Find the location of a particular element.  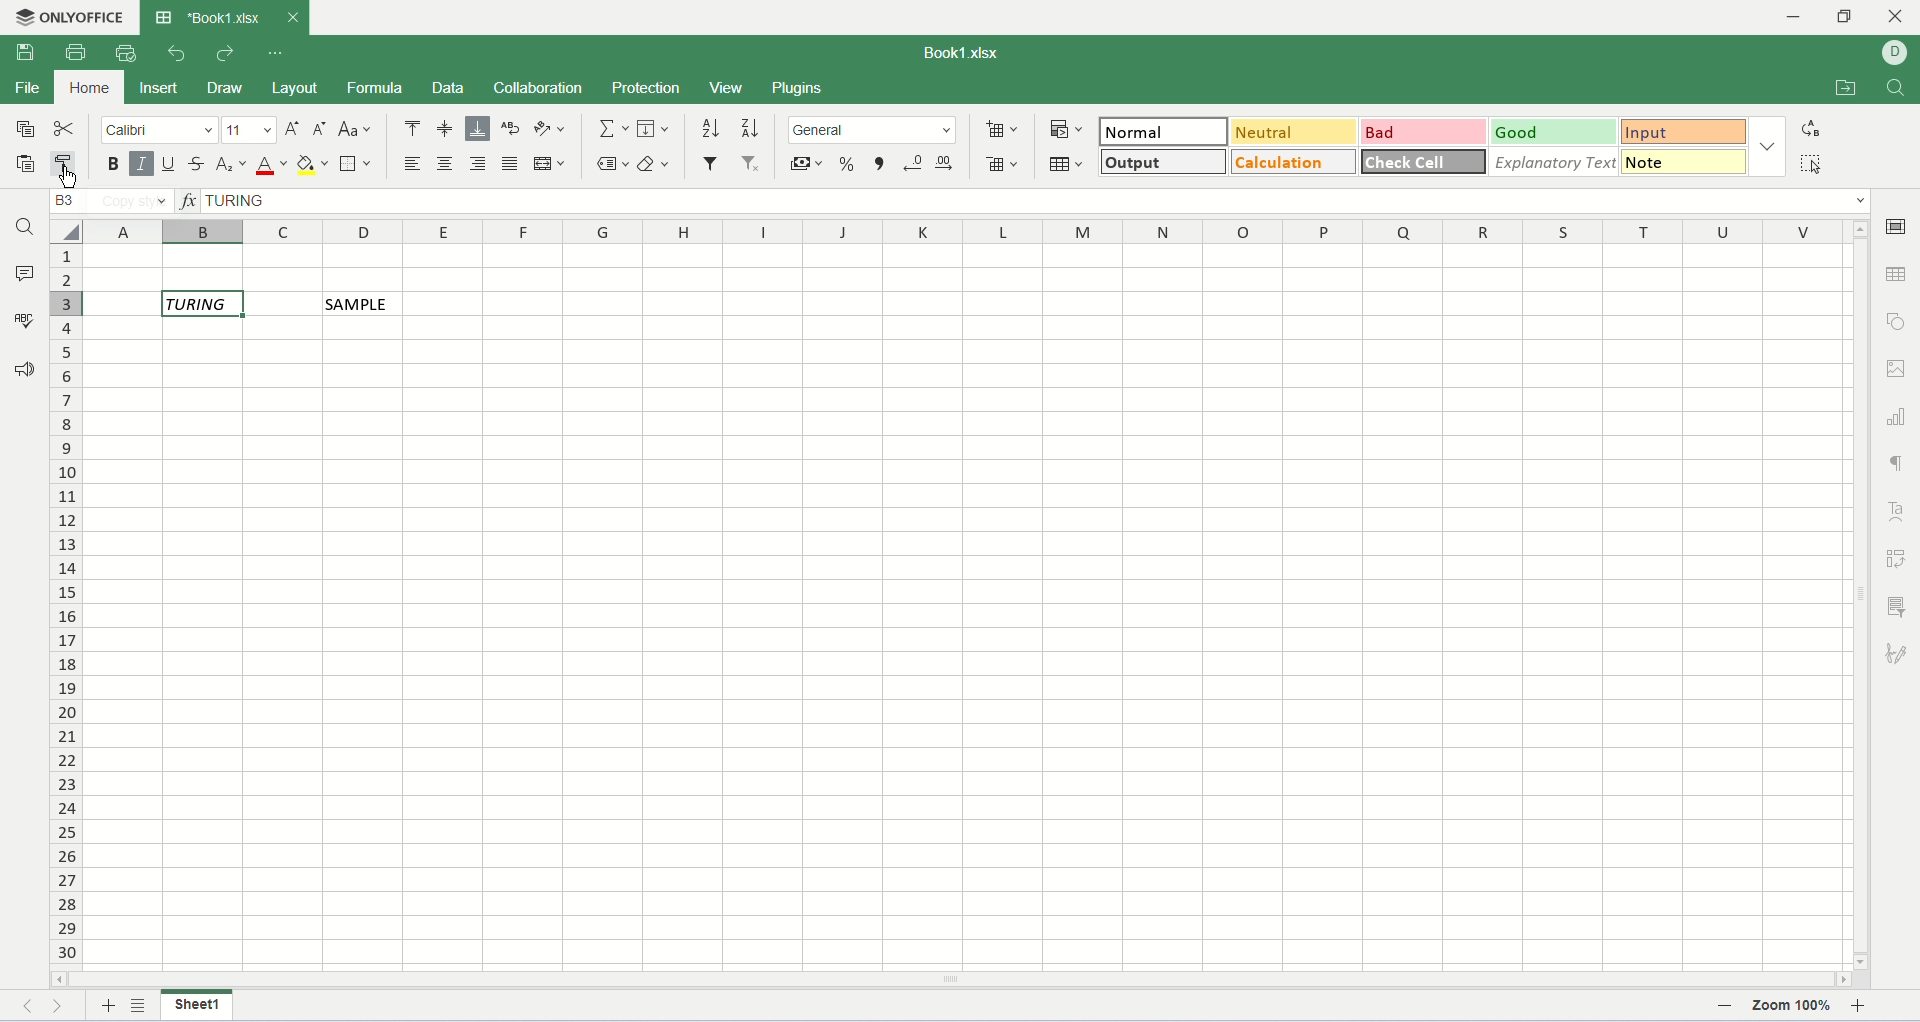

align right is located at coordinates (479, 163).